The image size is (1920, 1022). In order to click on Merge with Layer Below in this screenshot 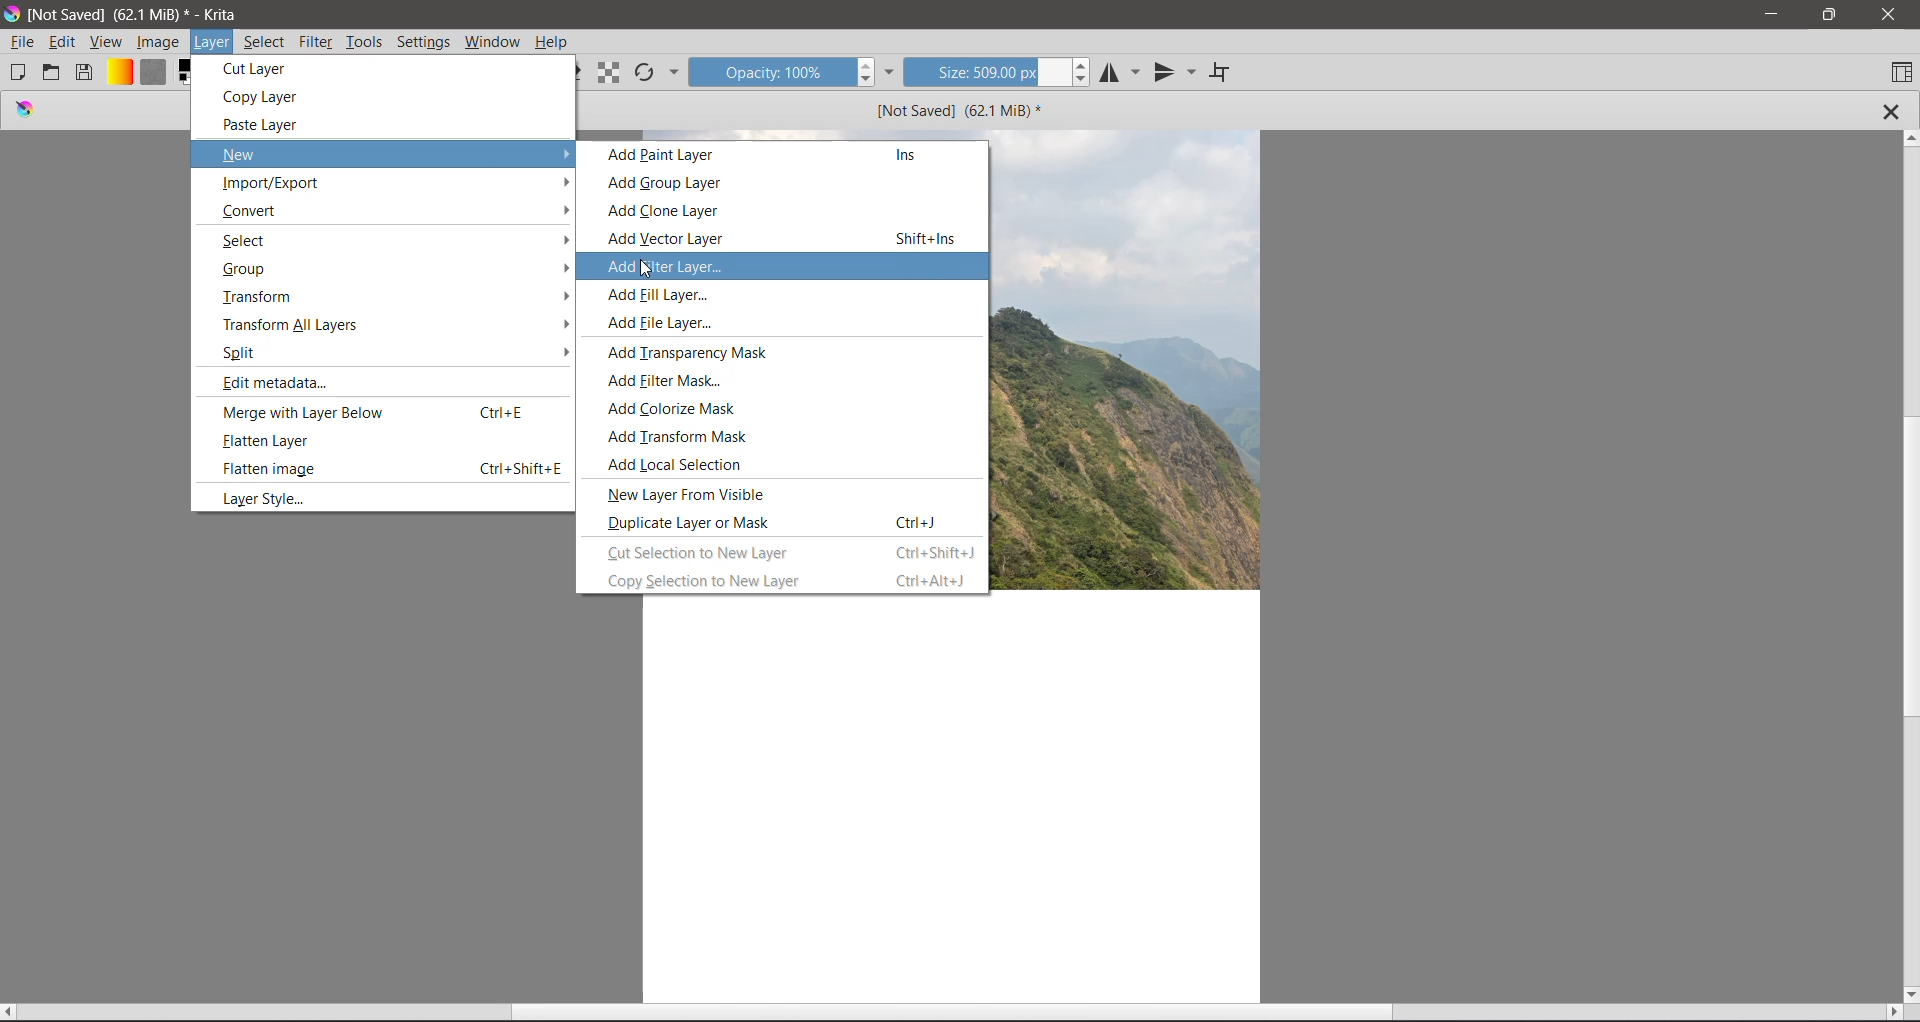, I will do `click(374, 413)`.